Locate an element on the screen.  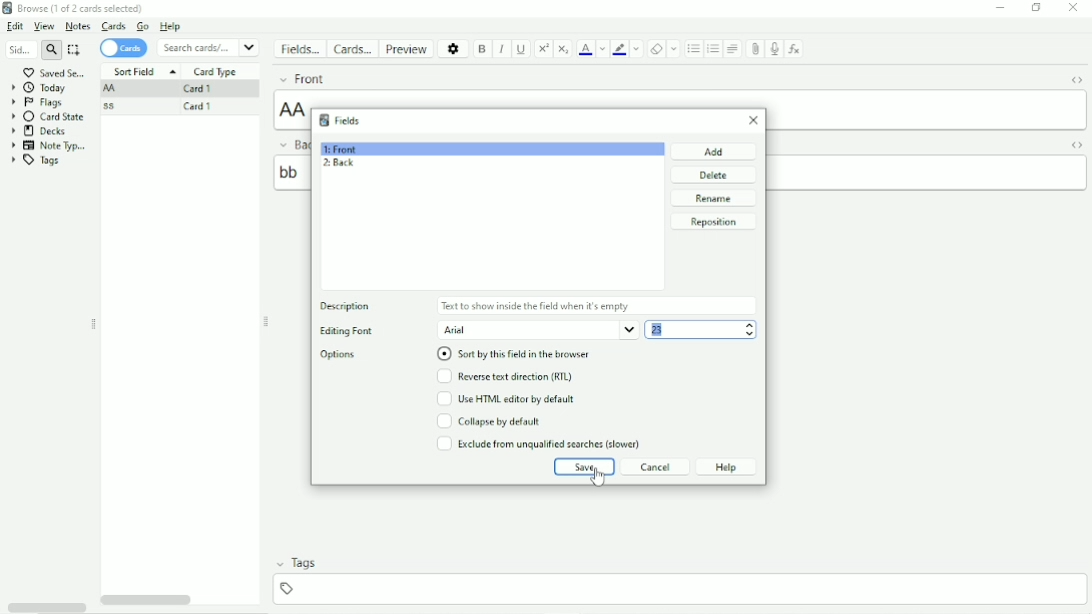
Input tags is located at coordinates (678, 589).